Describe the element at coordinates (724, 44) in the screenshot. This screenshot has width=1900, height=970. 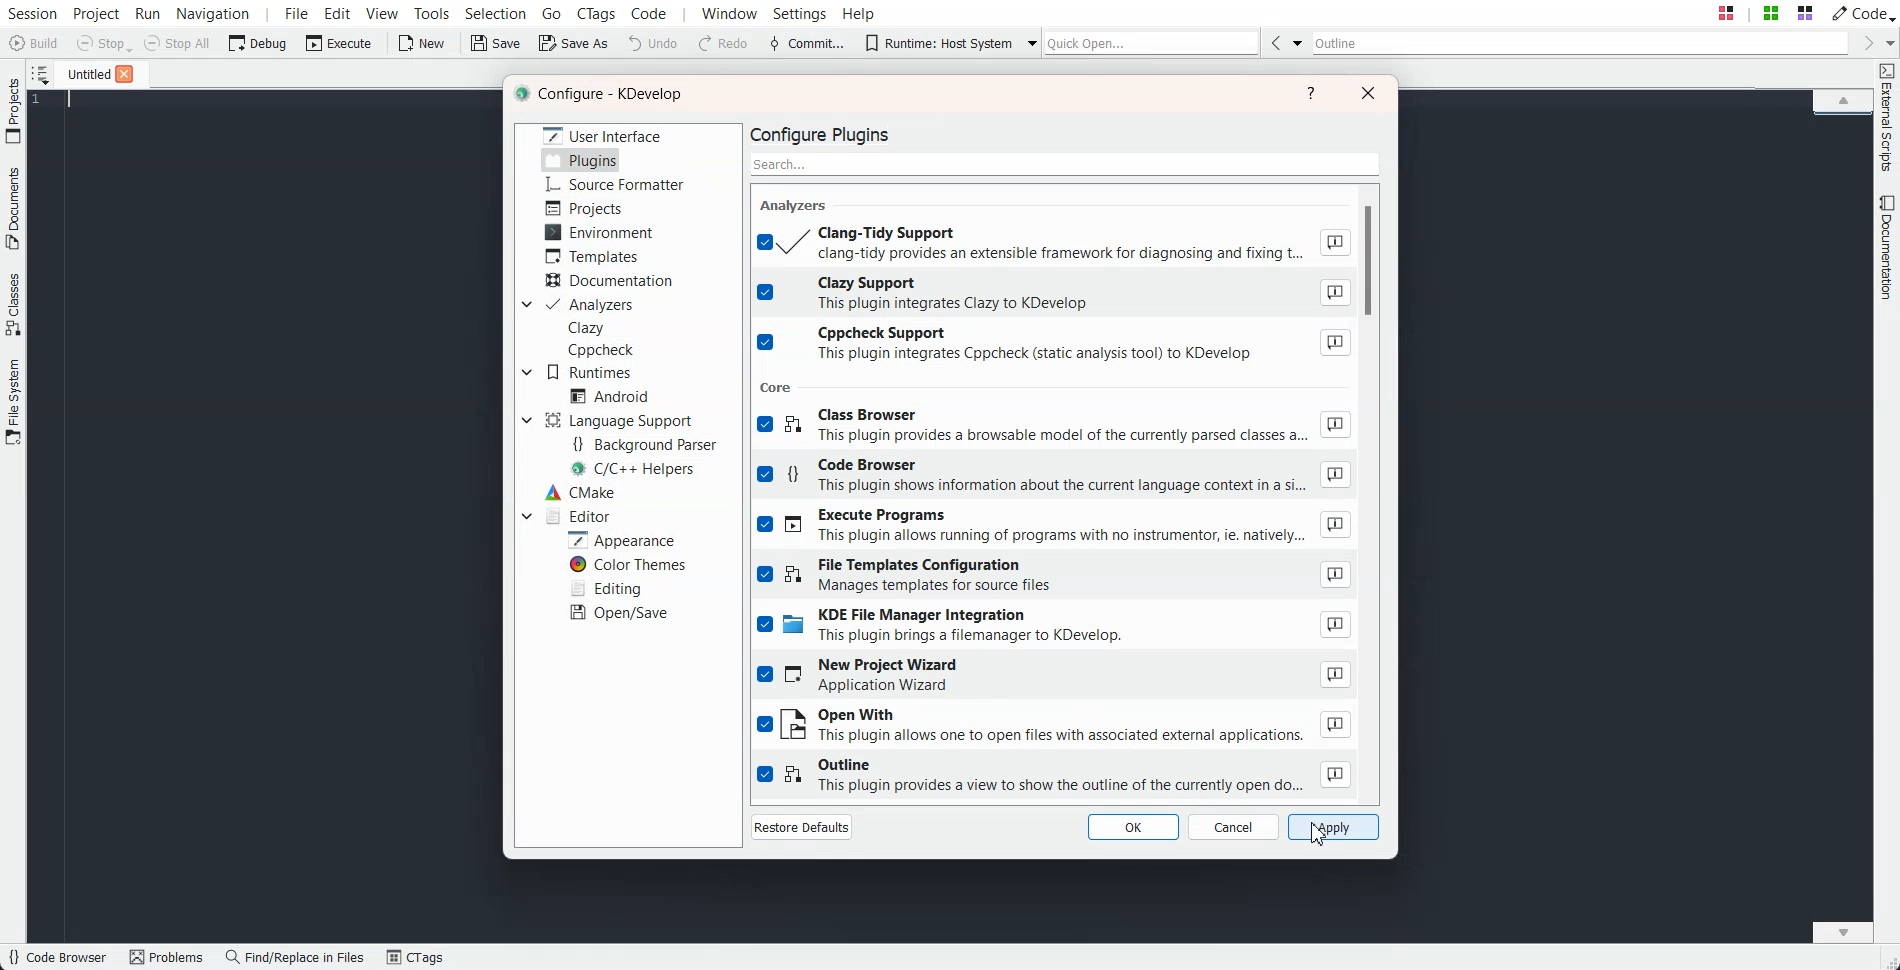
I see `Redo` at that location.